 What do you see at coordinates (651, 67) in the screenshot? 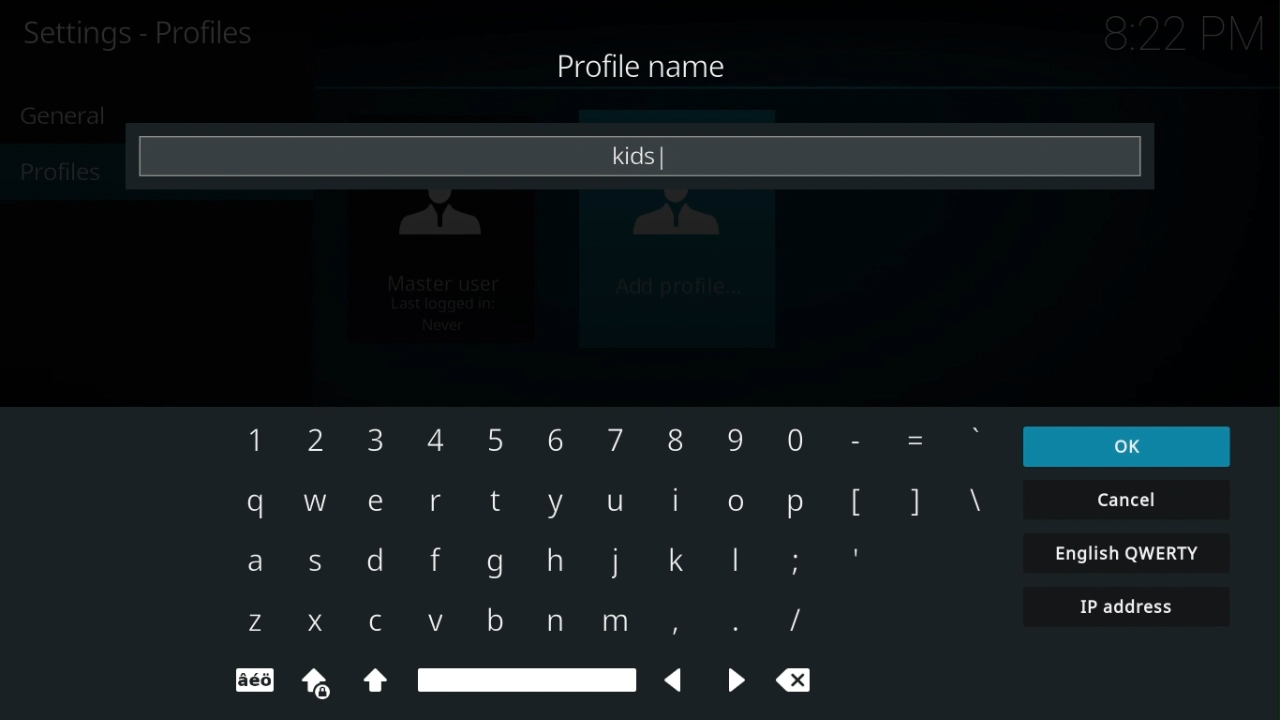
I see `Profile Name` at bounding box center [651, 67].